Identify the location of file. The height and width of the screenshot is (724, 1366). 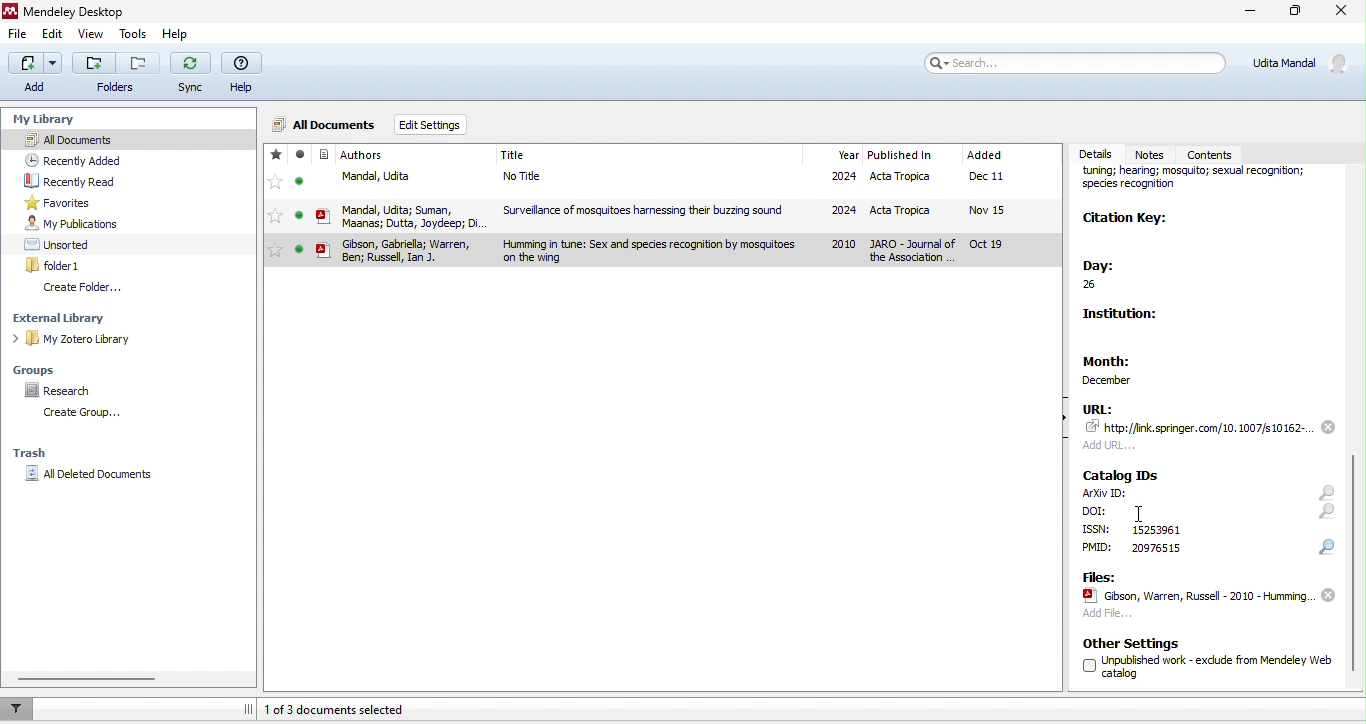
(18, 37).